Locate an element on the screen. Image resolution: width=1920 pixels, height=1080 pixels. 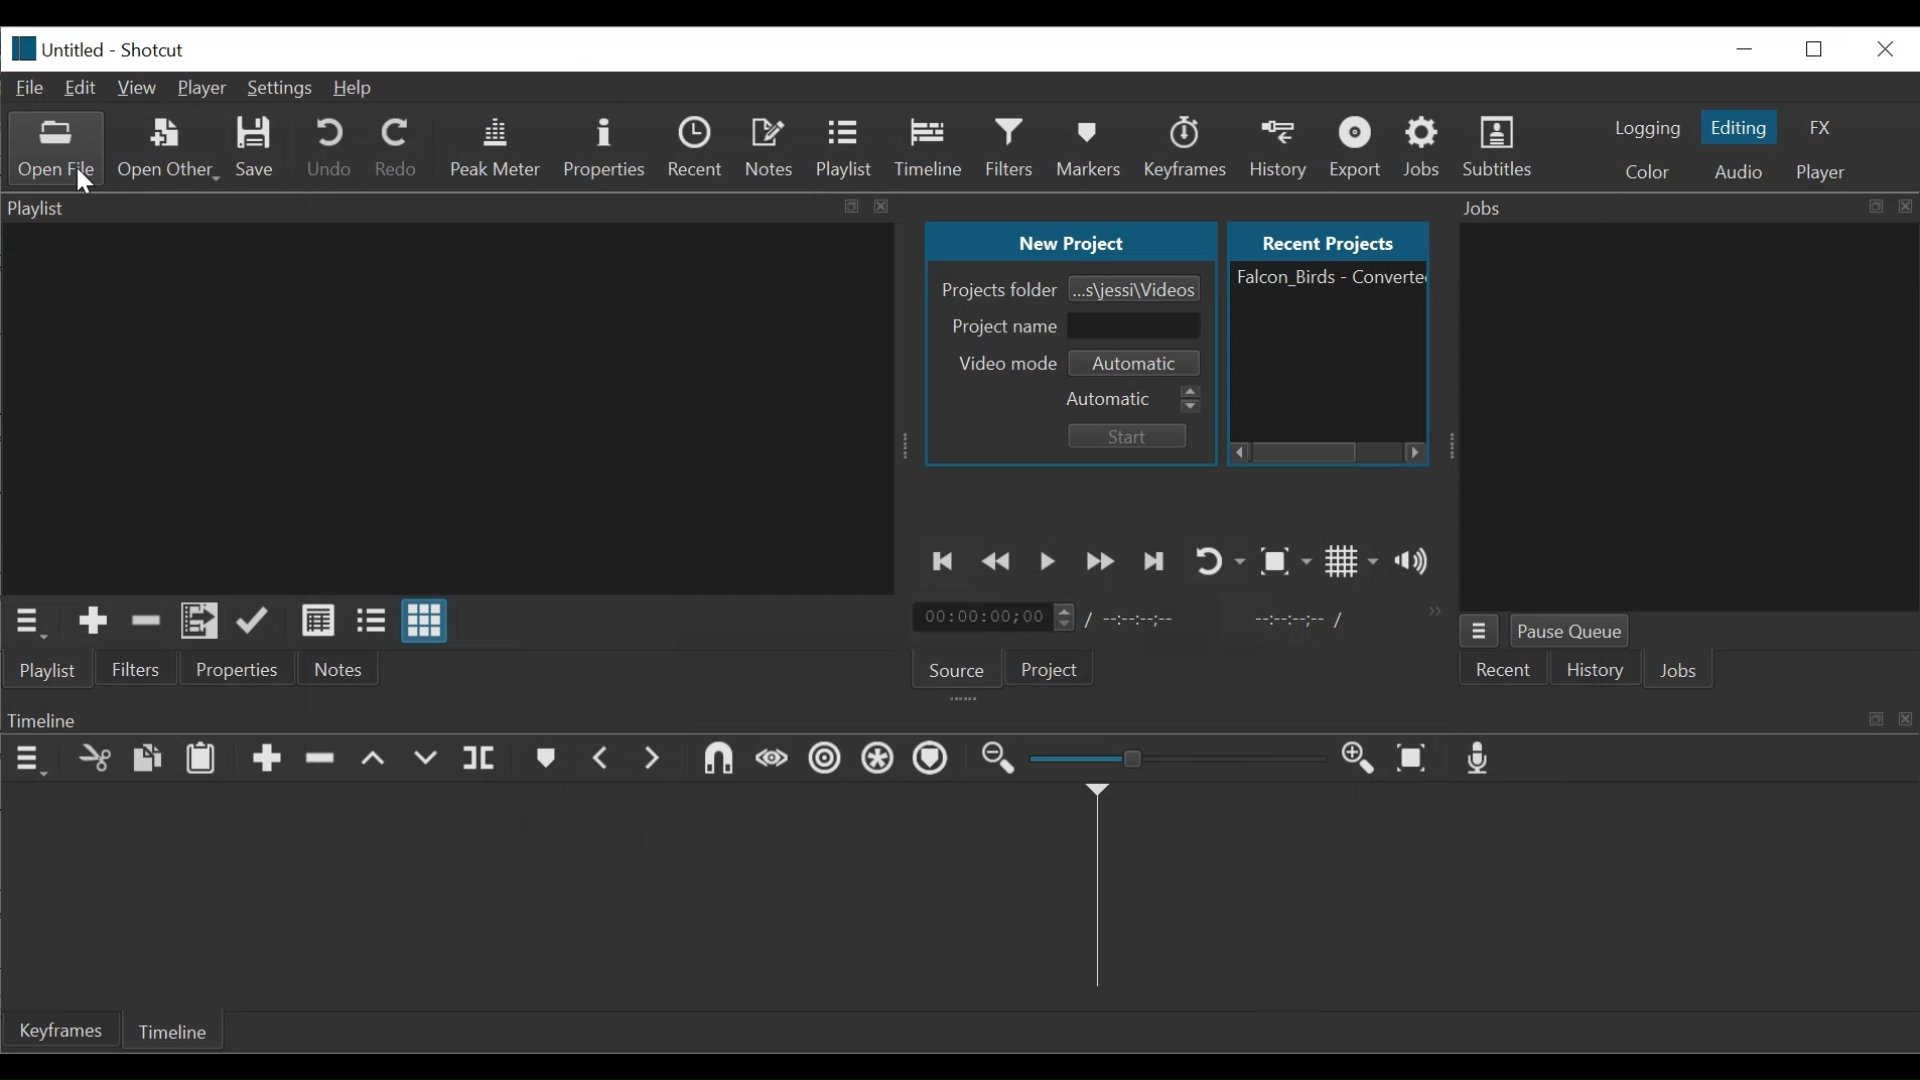
Add the Source to the playlist is located at coordinates (93, 622).